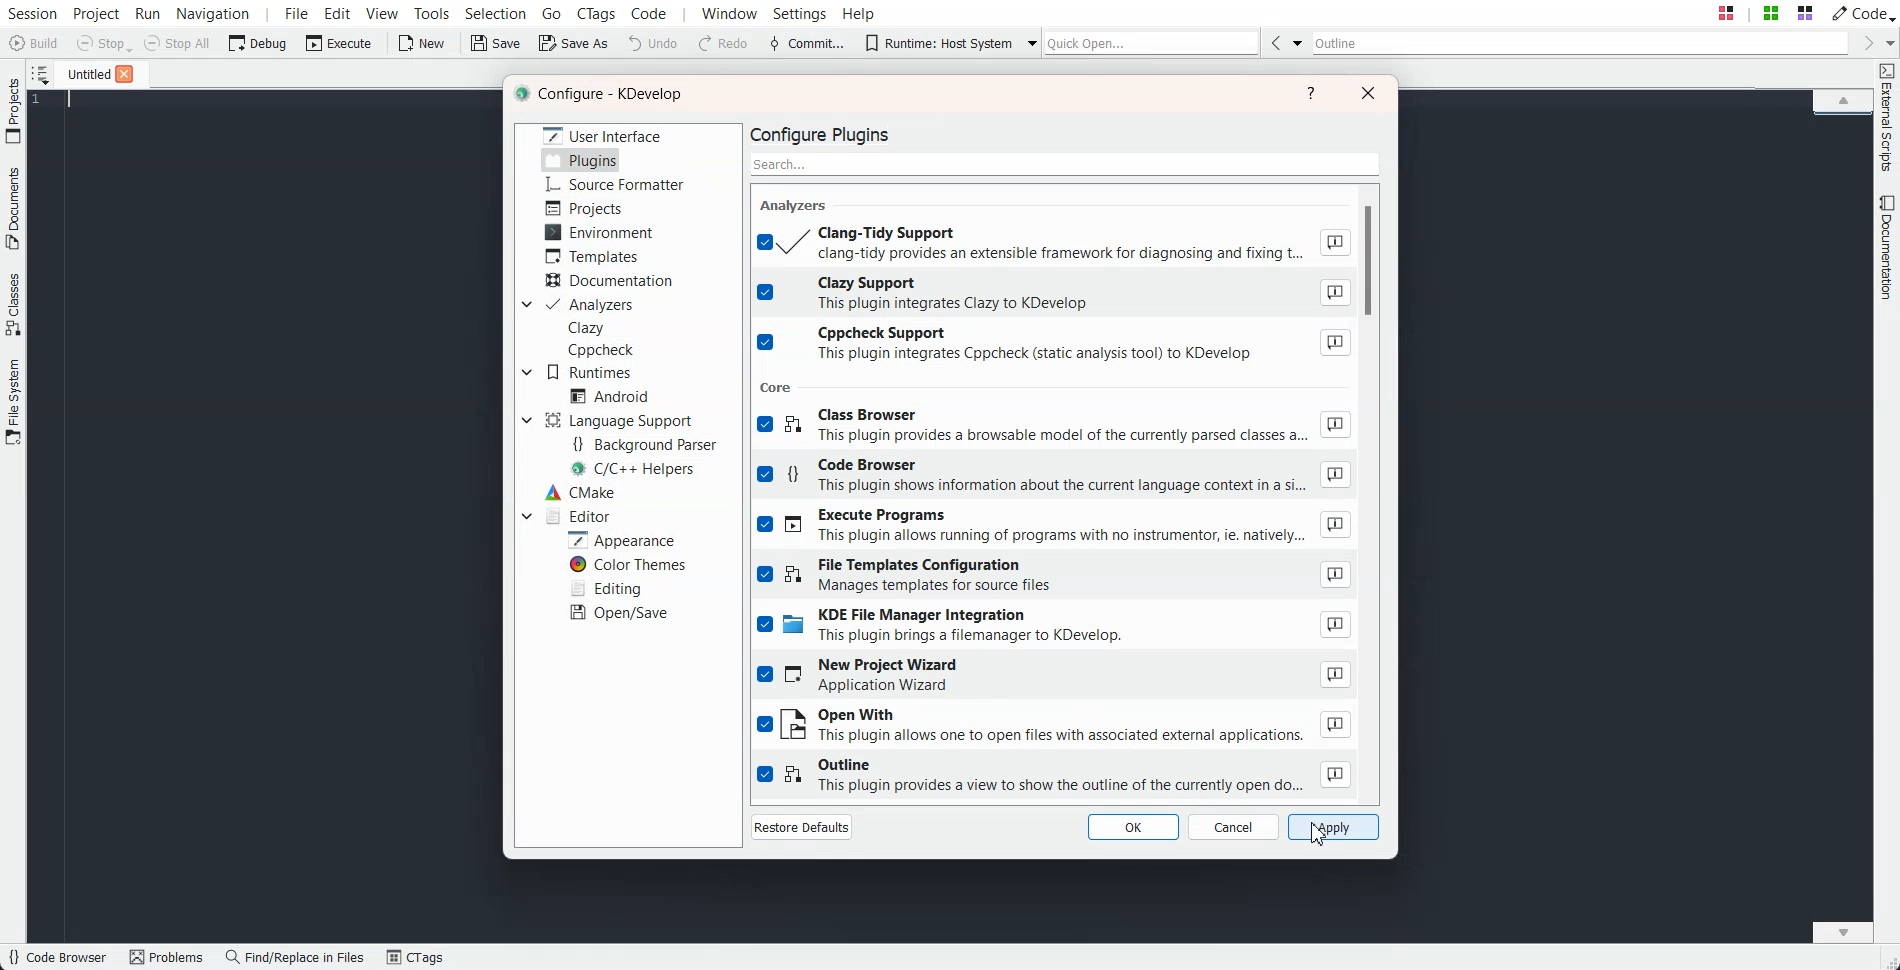 The width and height of the screenshot is (1900, 970). I want to click on Documentation, so click(612, 281).